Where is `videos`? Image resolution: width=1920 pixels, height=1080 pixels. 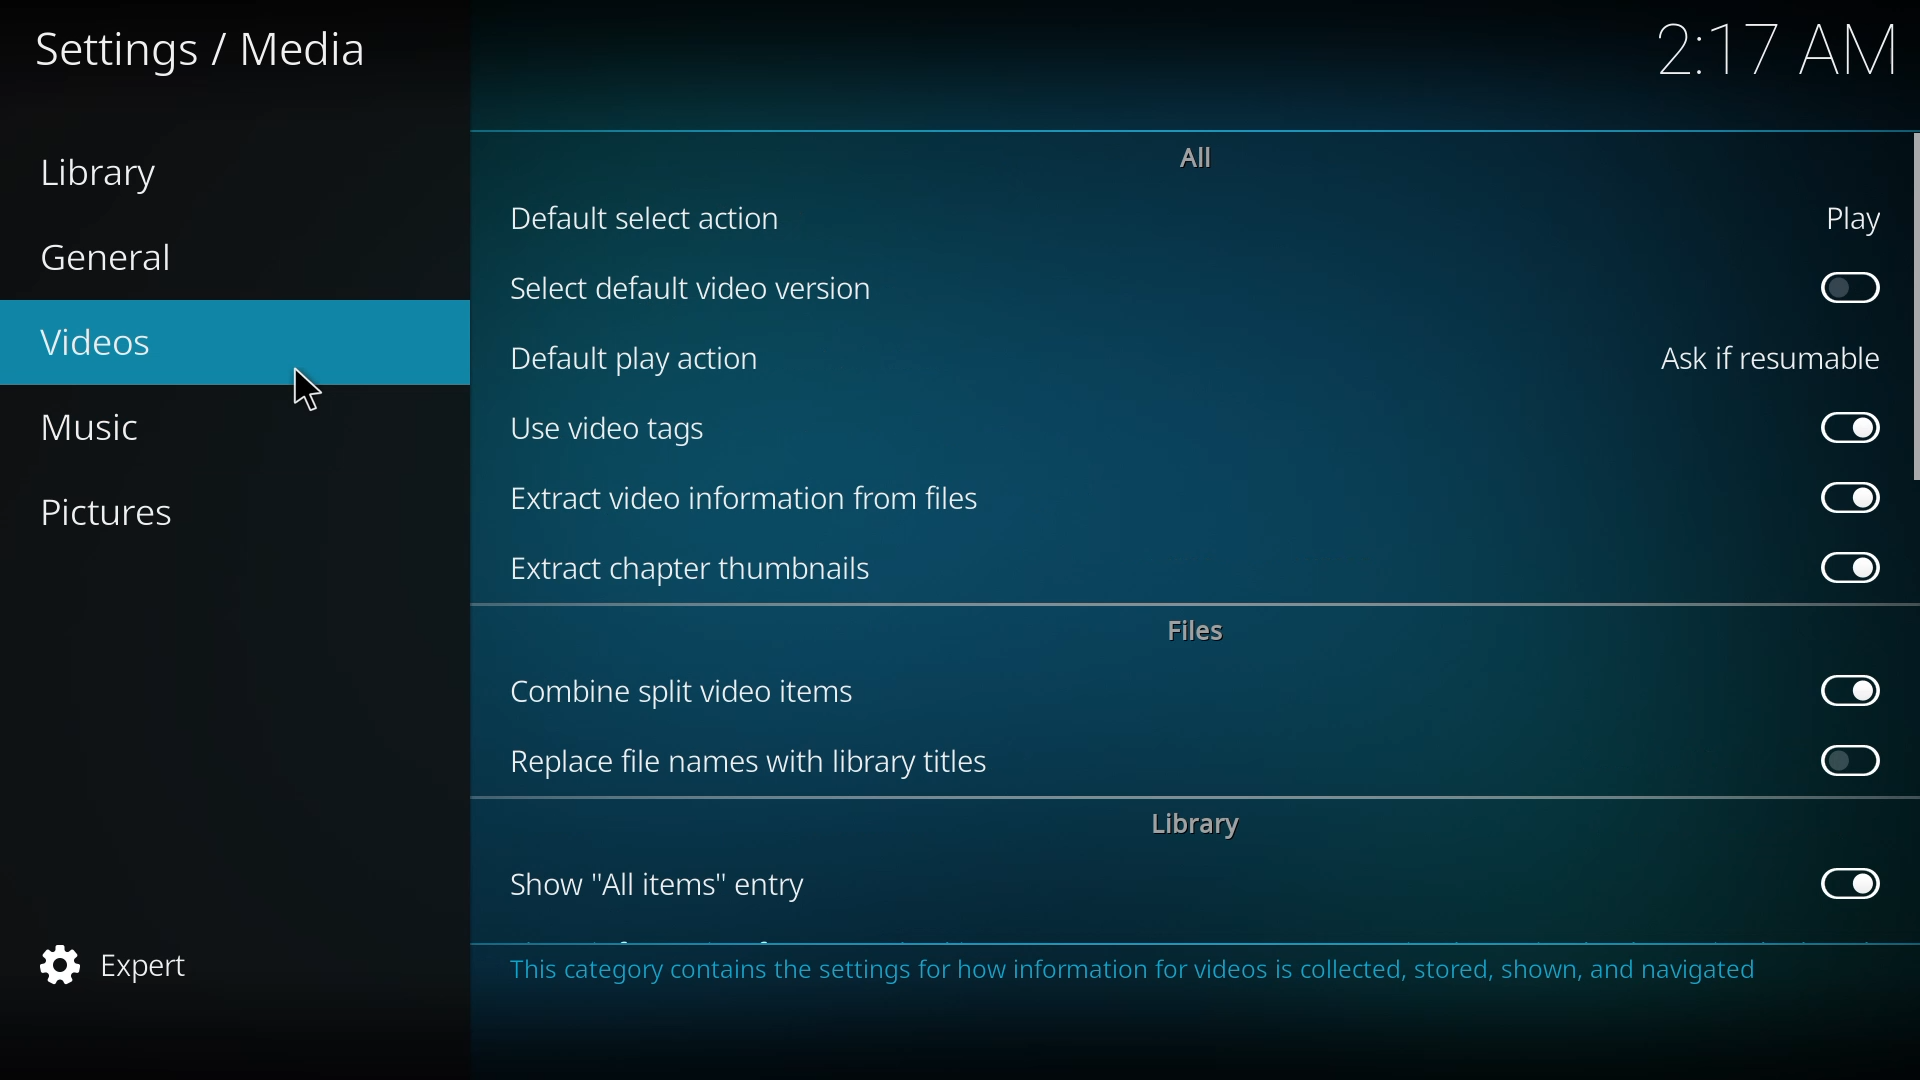
videos is located at coordinates (106, 345).